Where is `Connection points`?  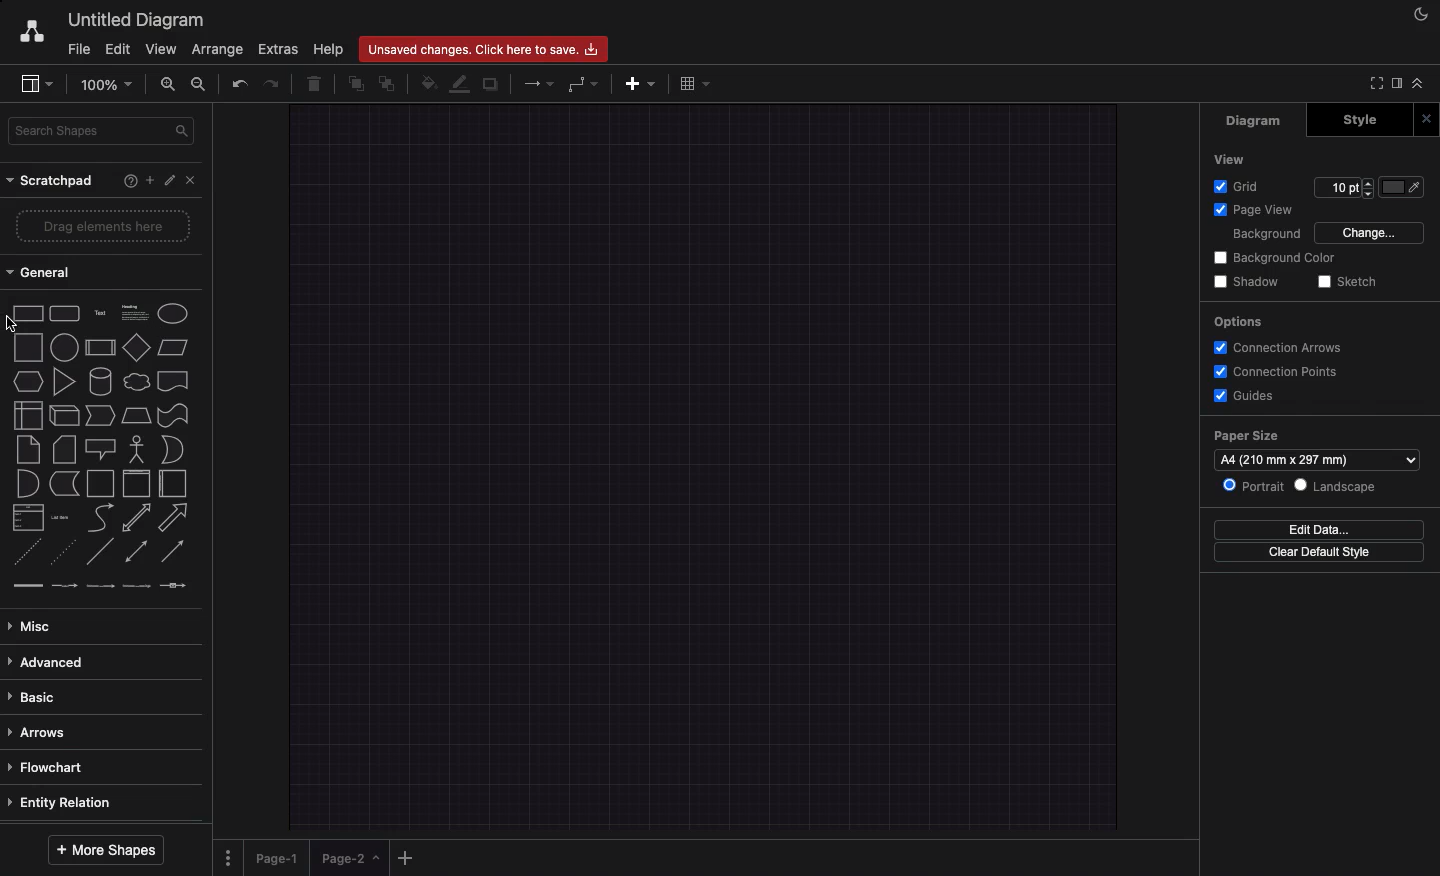
Connection points is located at coordinates (1277, 372).